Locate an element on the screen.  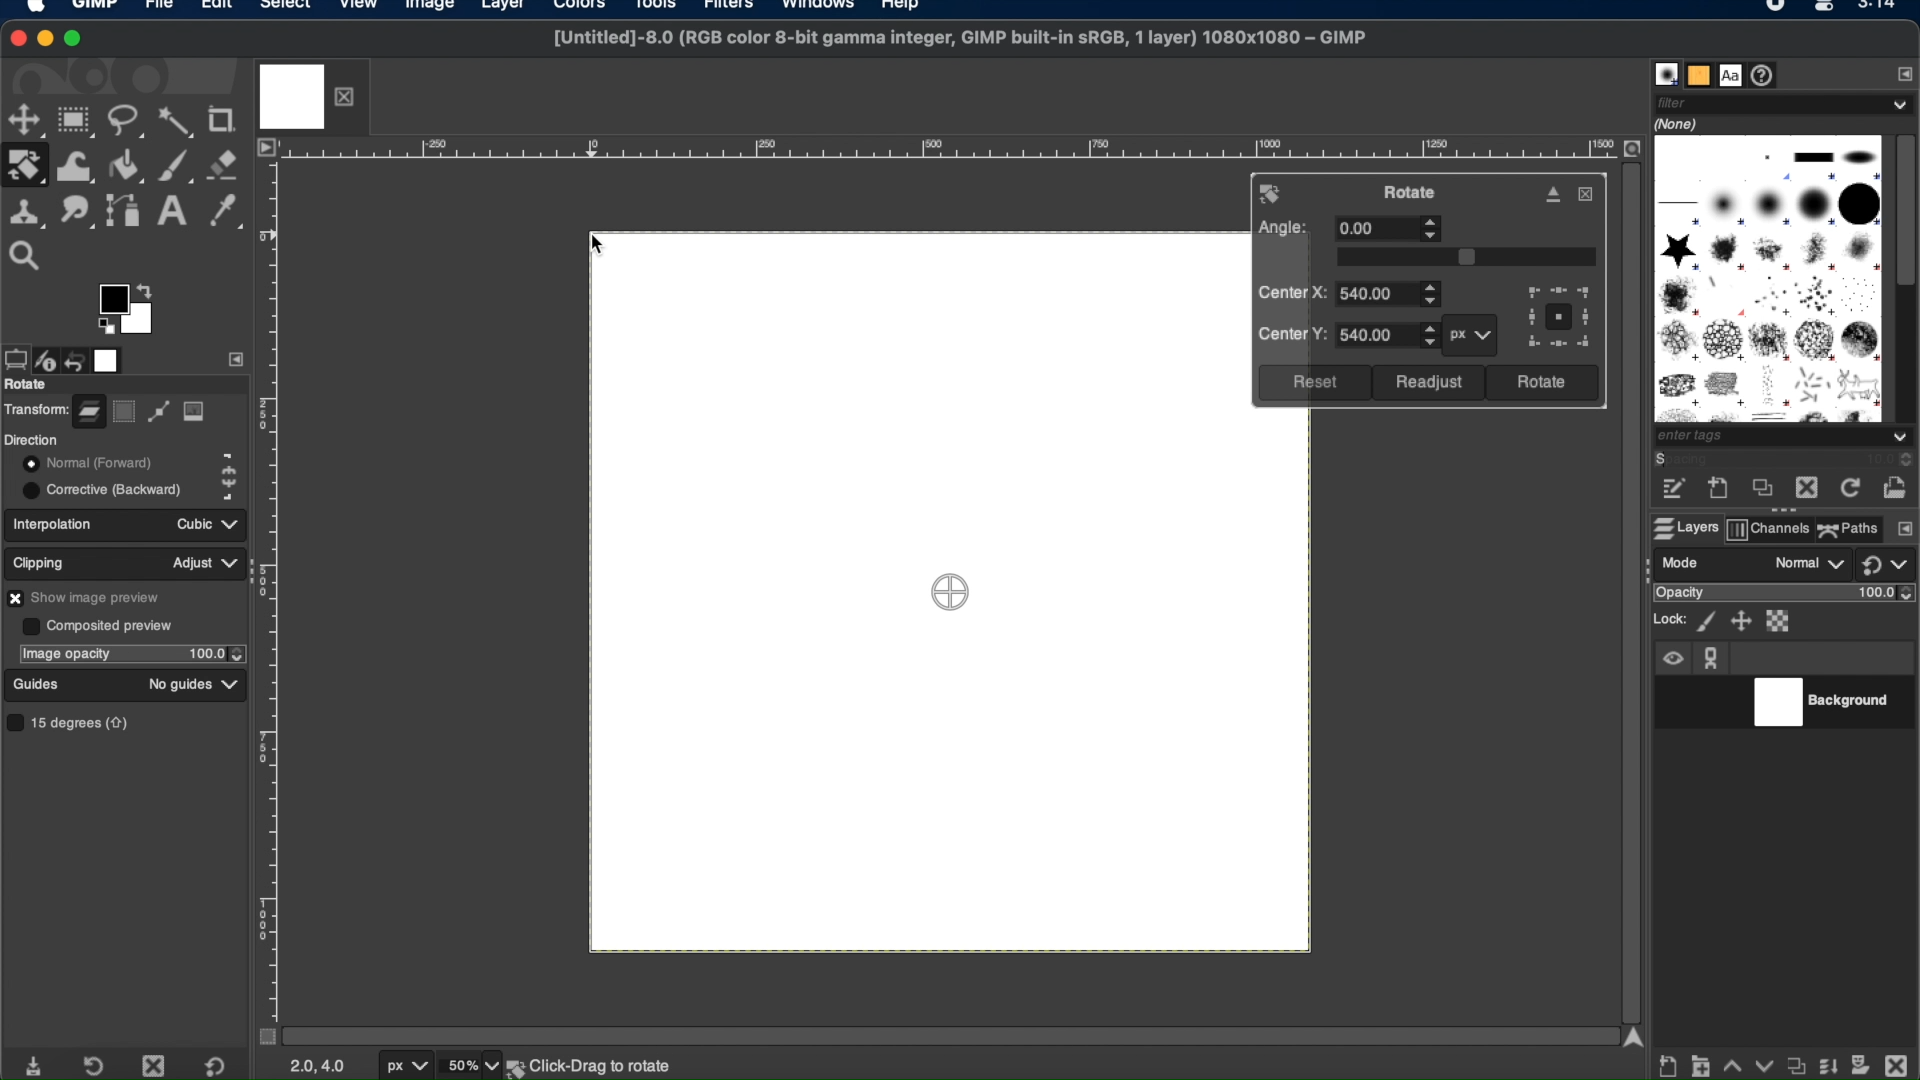
tool options is located at coordinates (14, 358).